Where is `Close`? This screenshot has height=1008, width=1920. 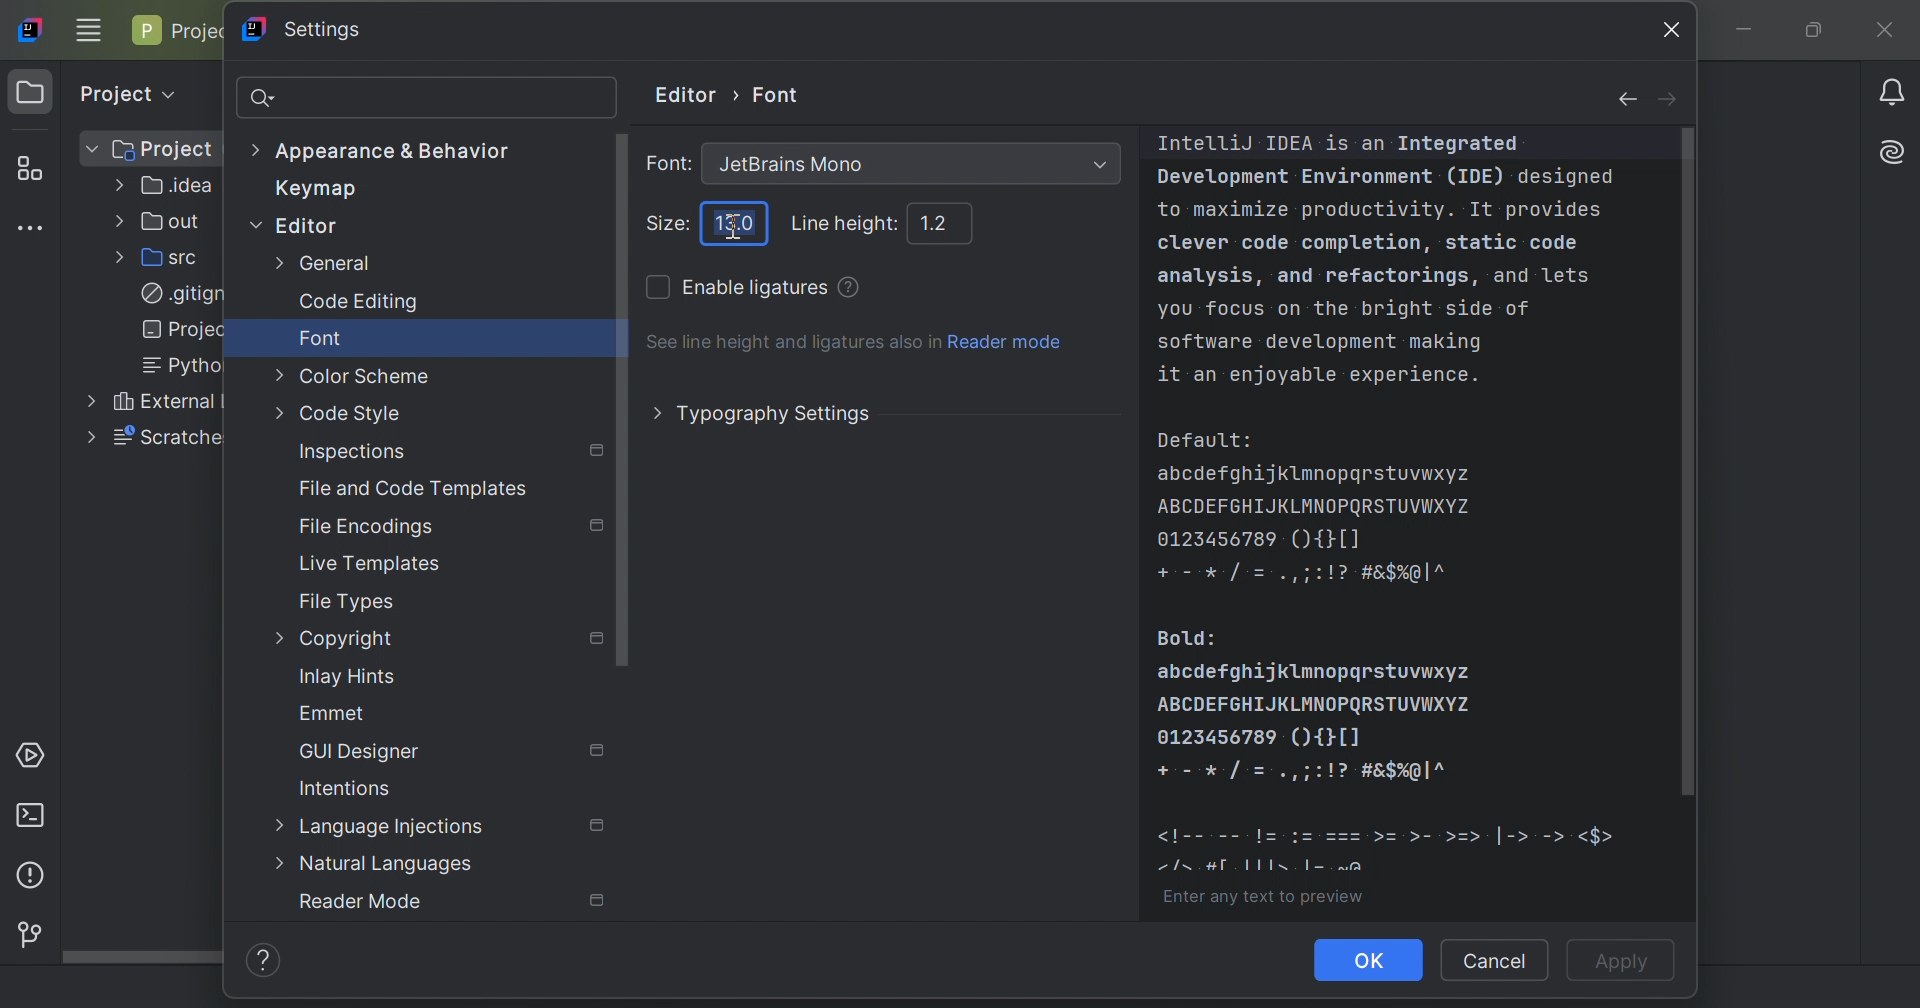
Close is located at coordinates (1889, 32).